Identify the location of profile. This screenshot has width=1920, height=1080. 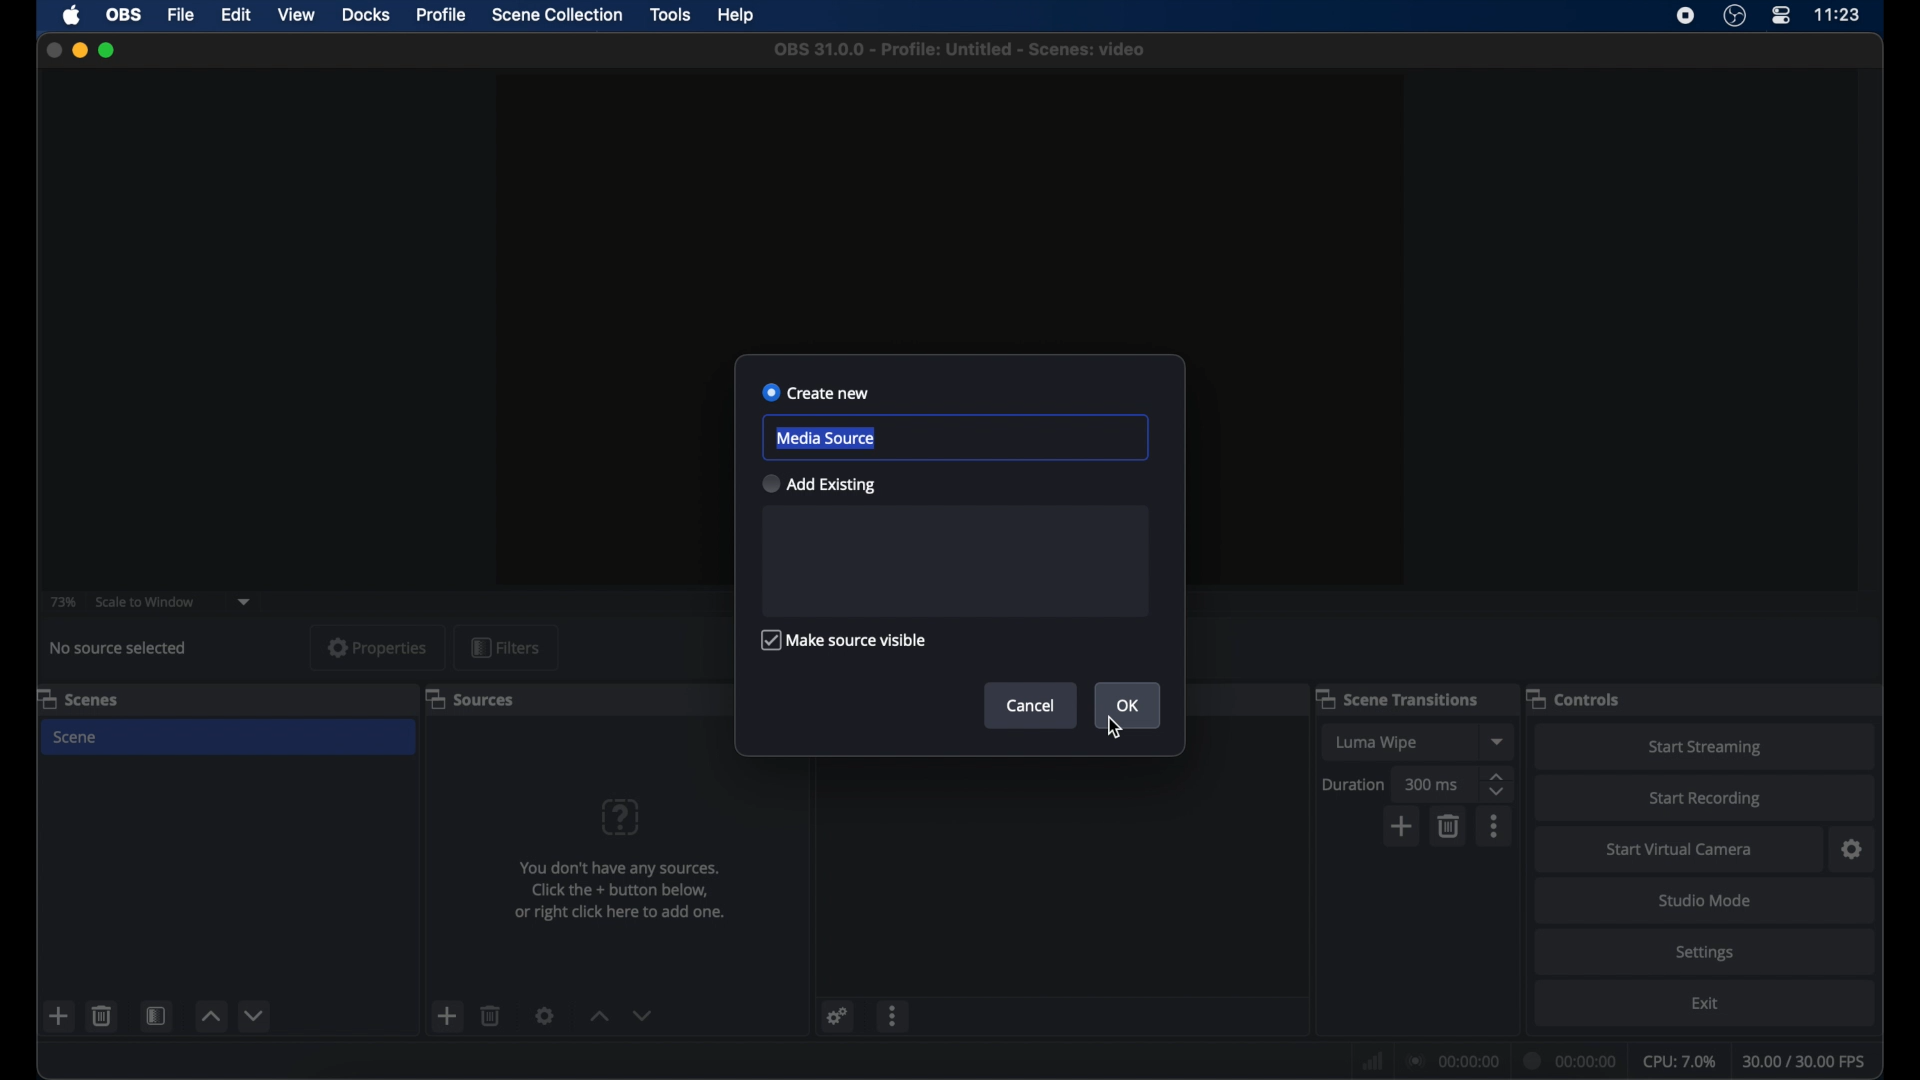
(443, 14).